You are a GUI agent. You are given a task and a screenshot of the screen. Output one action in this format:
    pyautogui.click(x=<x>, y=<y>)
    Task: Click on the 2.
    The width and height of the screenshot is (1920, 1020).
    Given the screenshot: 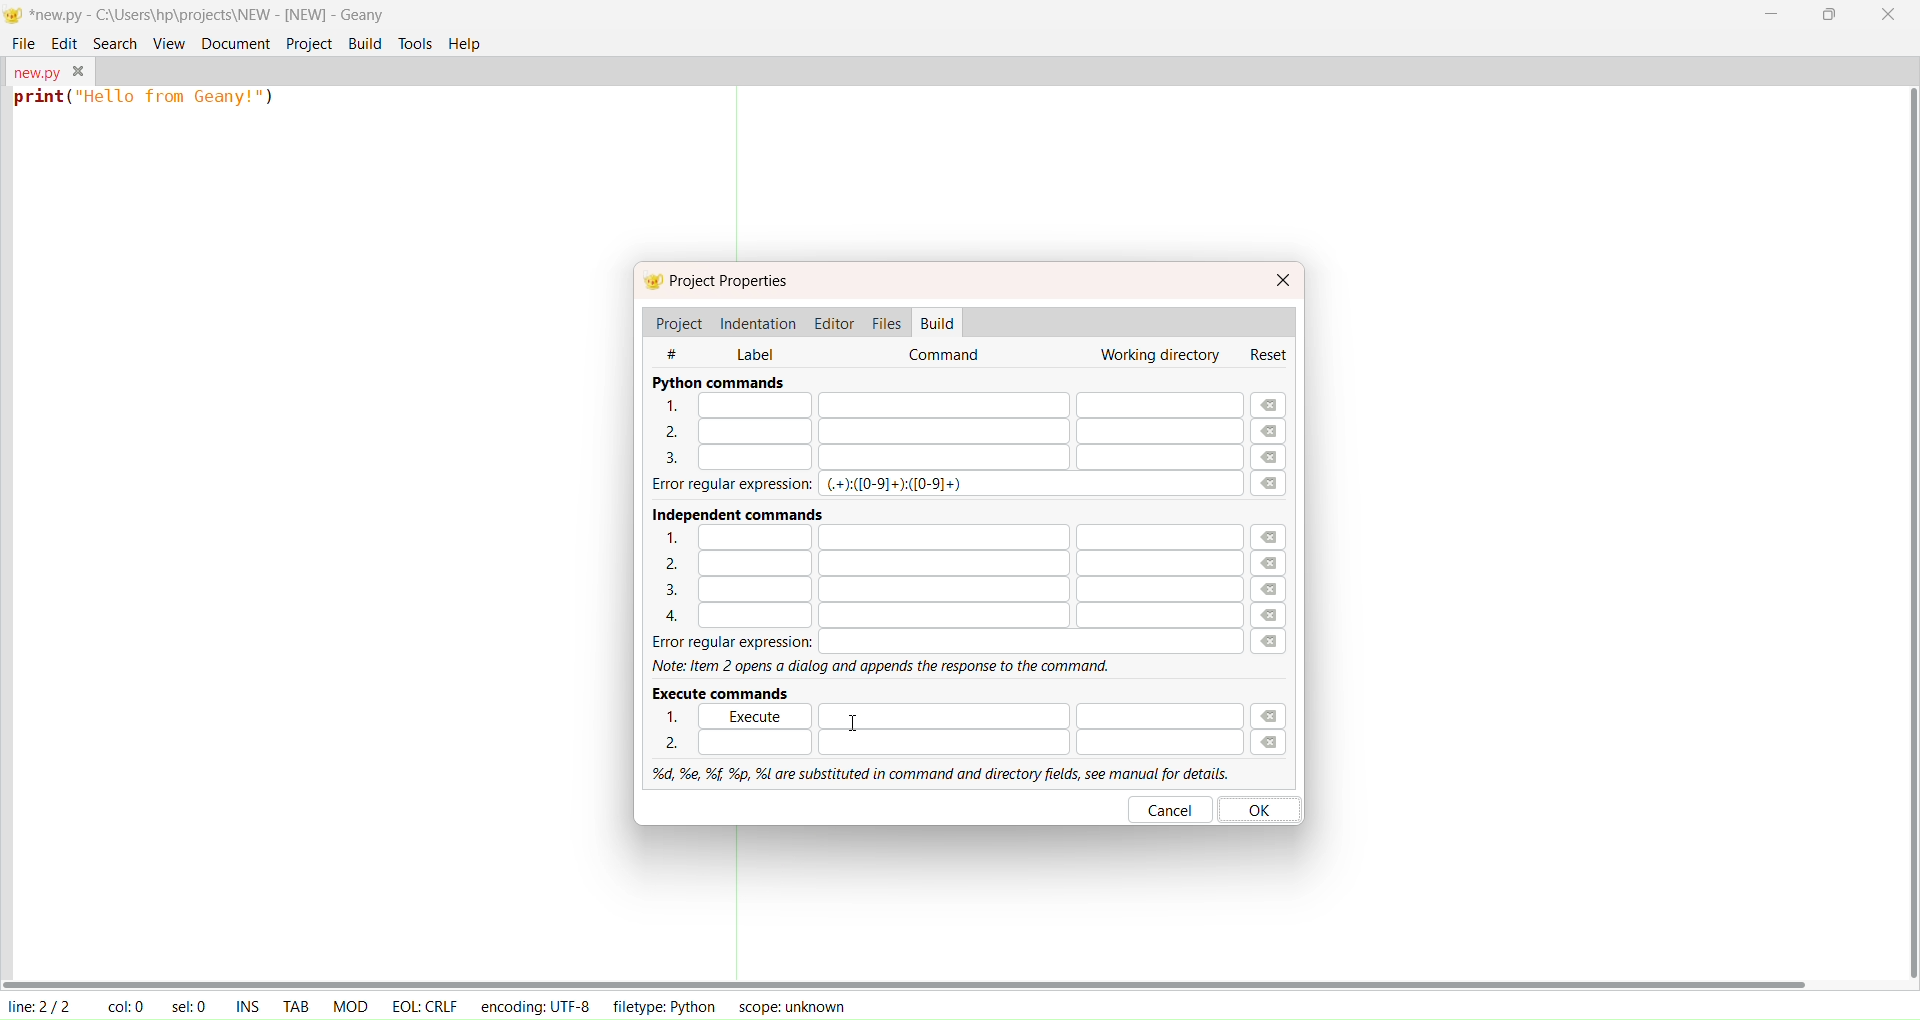 What is the action you would take?
    pyautogui.click(x=949, y=743)
    